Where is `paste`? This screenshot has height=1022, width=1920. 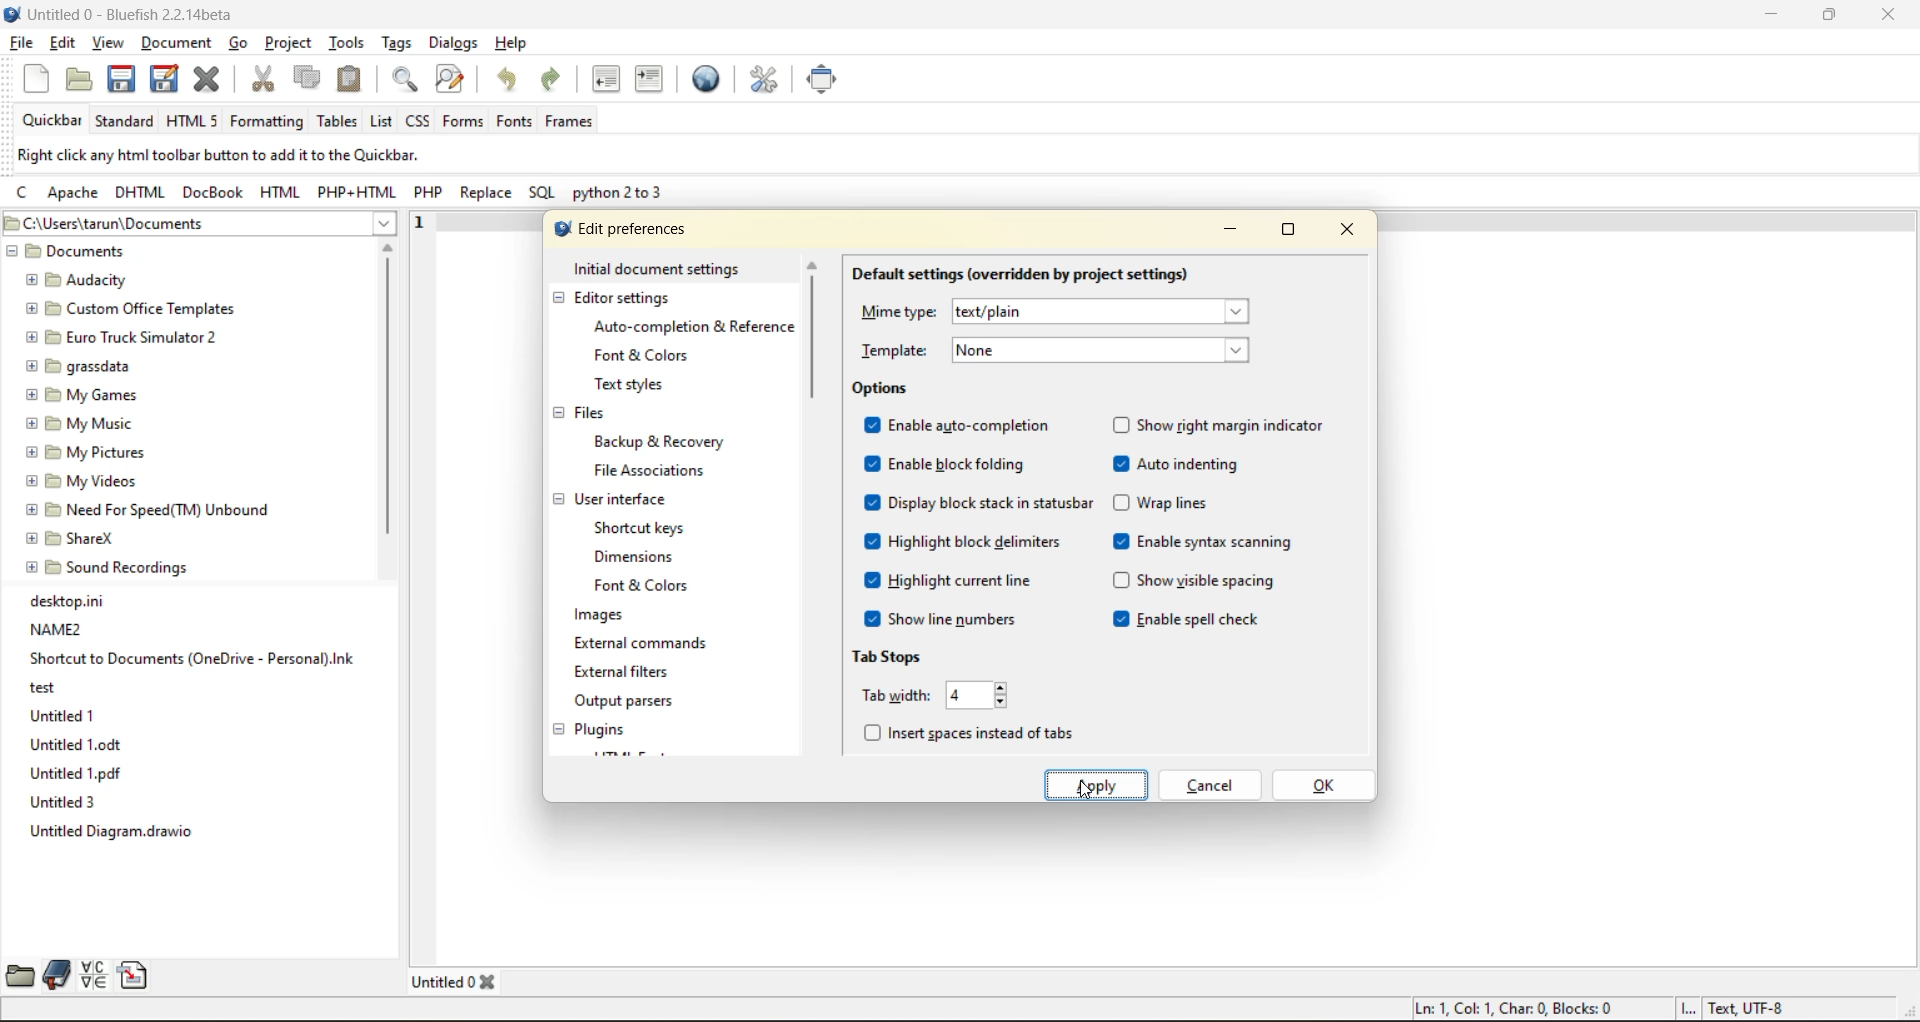 paste is located at coordinates (352, 79).